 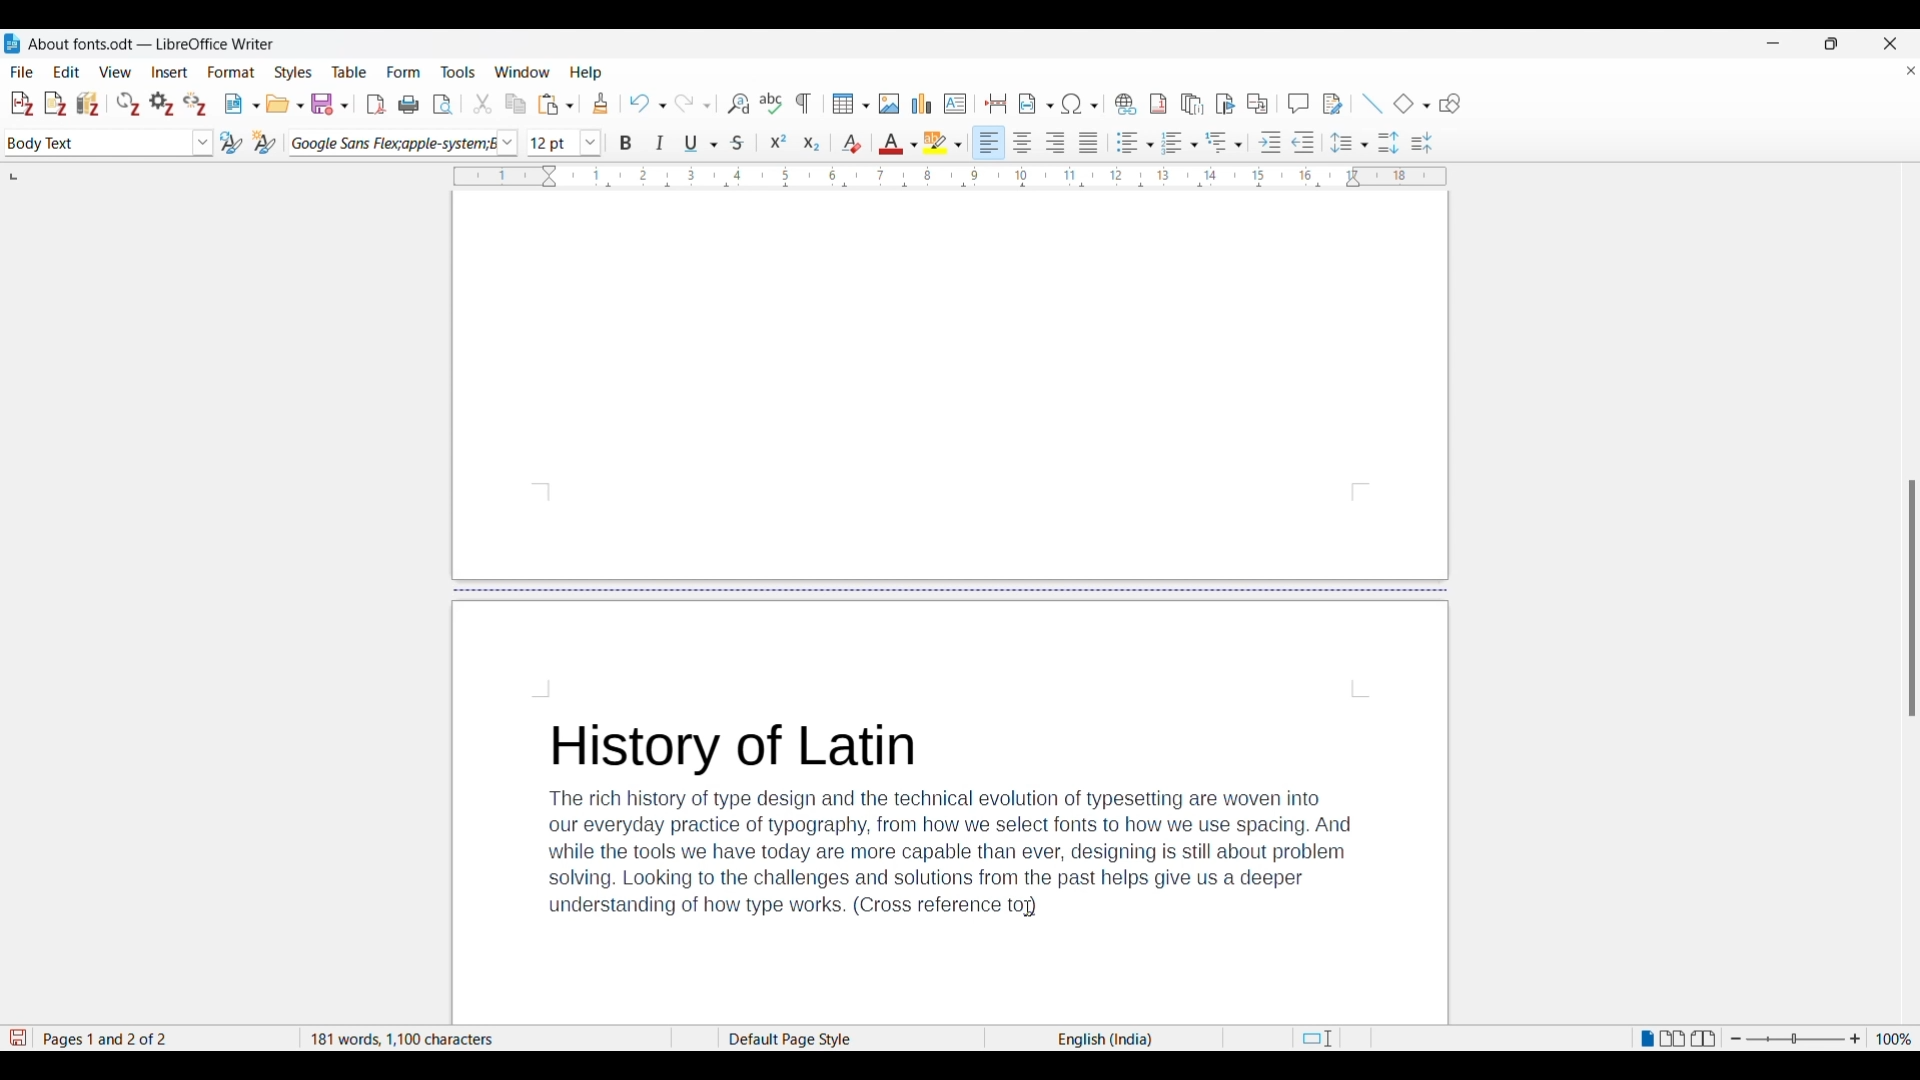 I want to click on Font options , so click(x=507, y=144).